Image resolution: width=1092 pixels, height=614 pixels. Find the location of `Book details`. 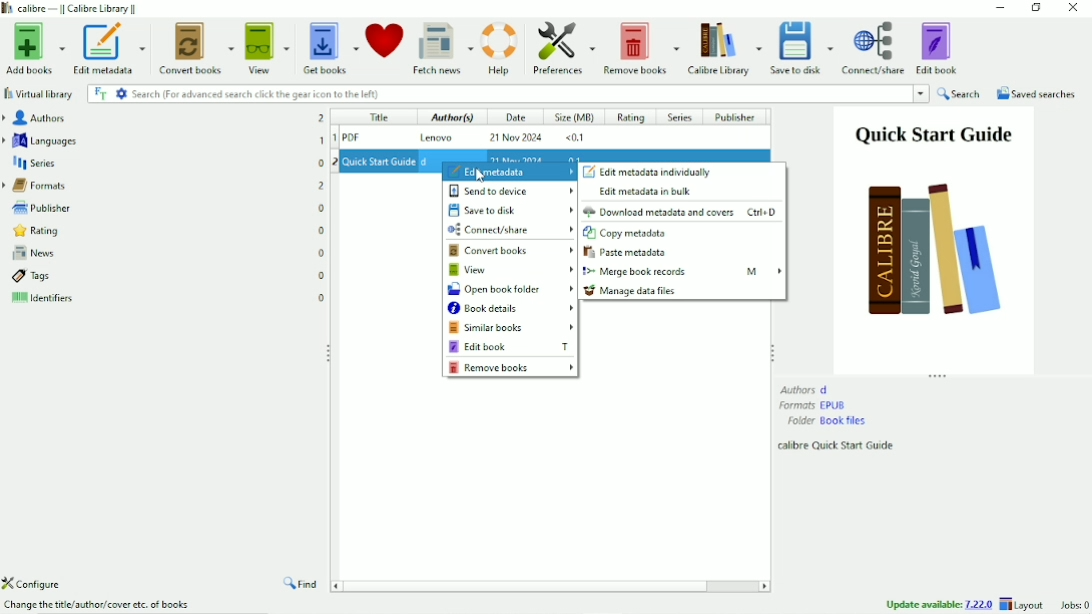

Book details is located at coordinates (511, 309).